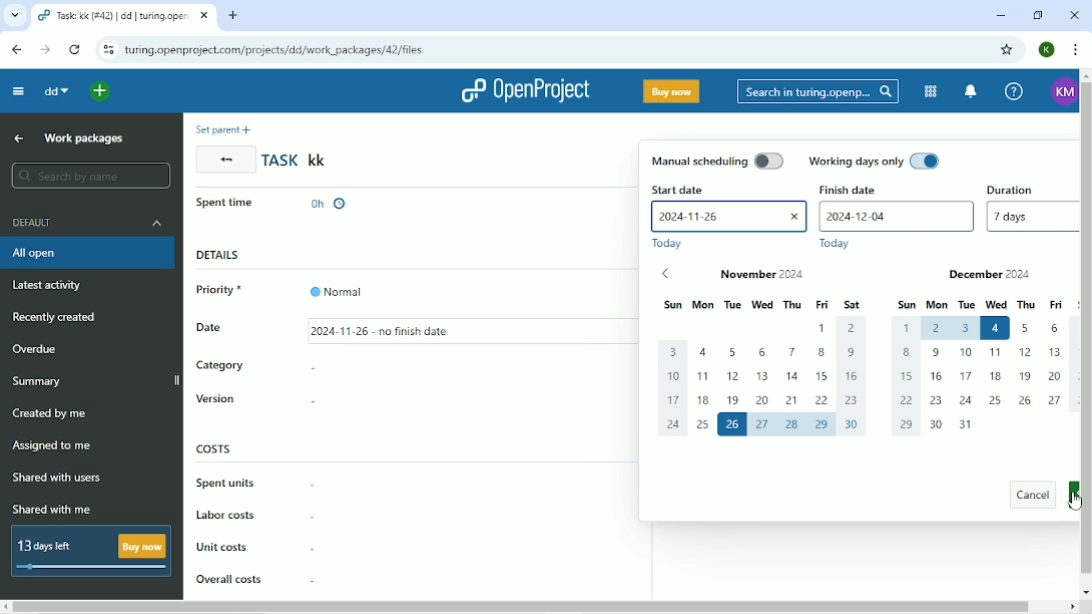  I want to click on dd, so click(59, 92).